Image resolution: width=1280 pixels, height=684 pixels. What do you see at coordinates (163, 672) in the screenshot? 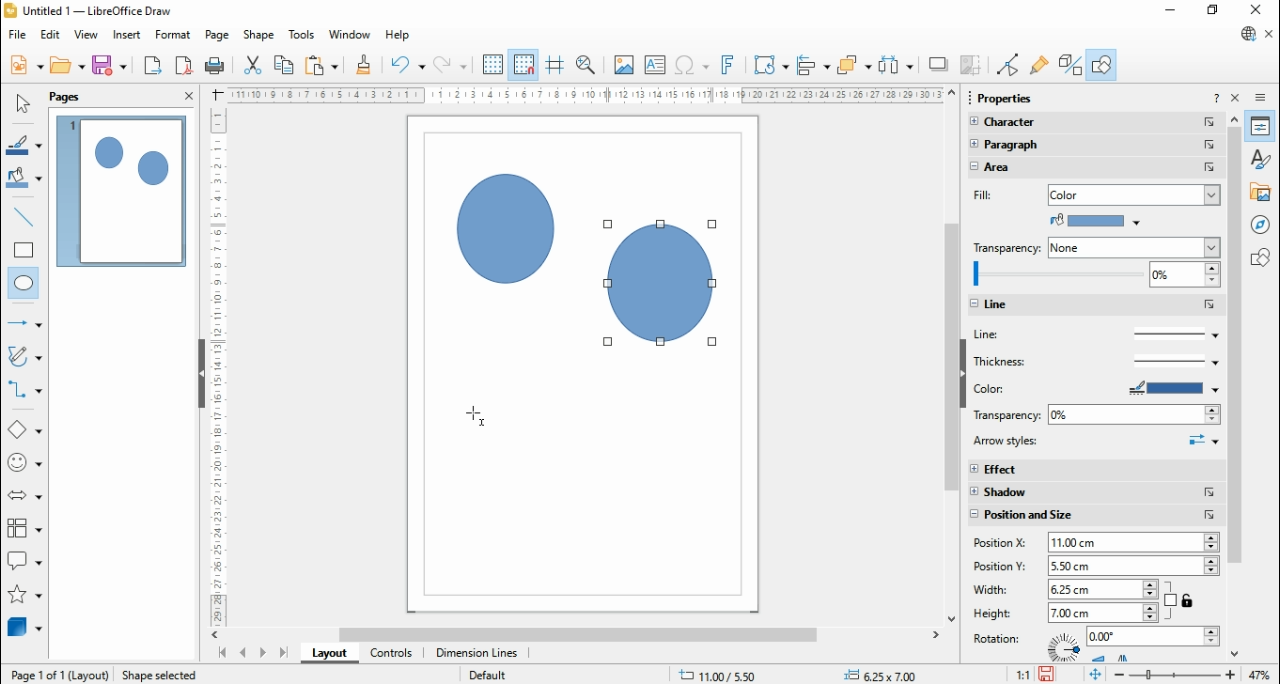
I see `Shape selected` at bounding box center [163, 672].